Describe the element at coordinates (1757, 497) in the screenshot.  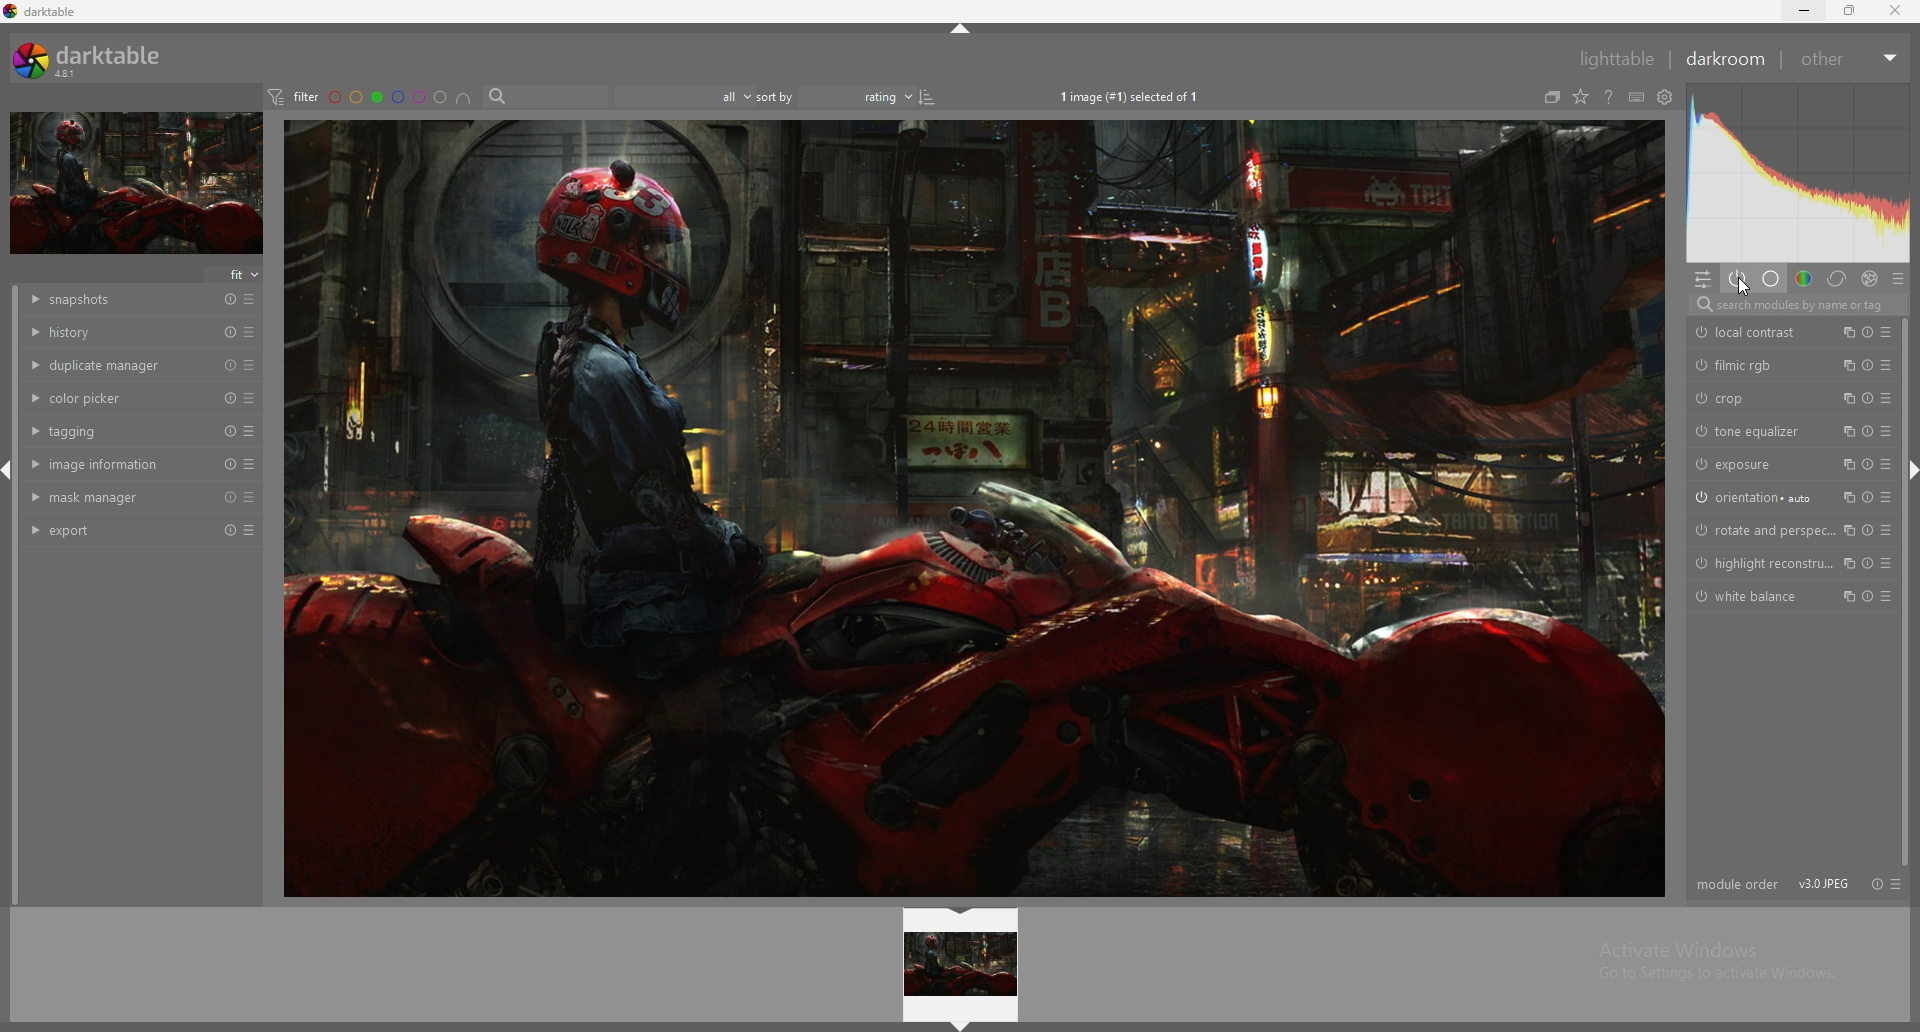
I see `orientation` at that location.